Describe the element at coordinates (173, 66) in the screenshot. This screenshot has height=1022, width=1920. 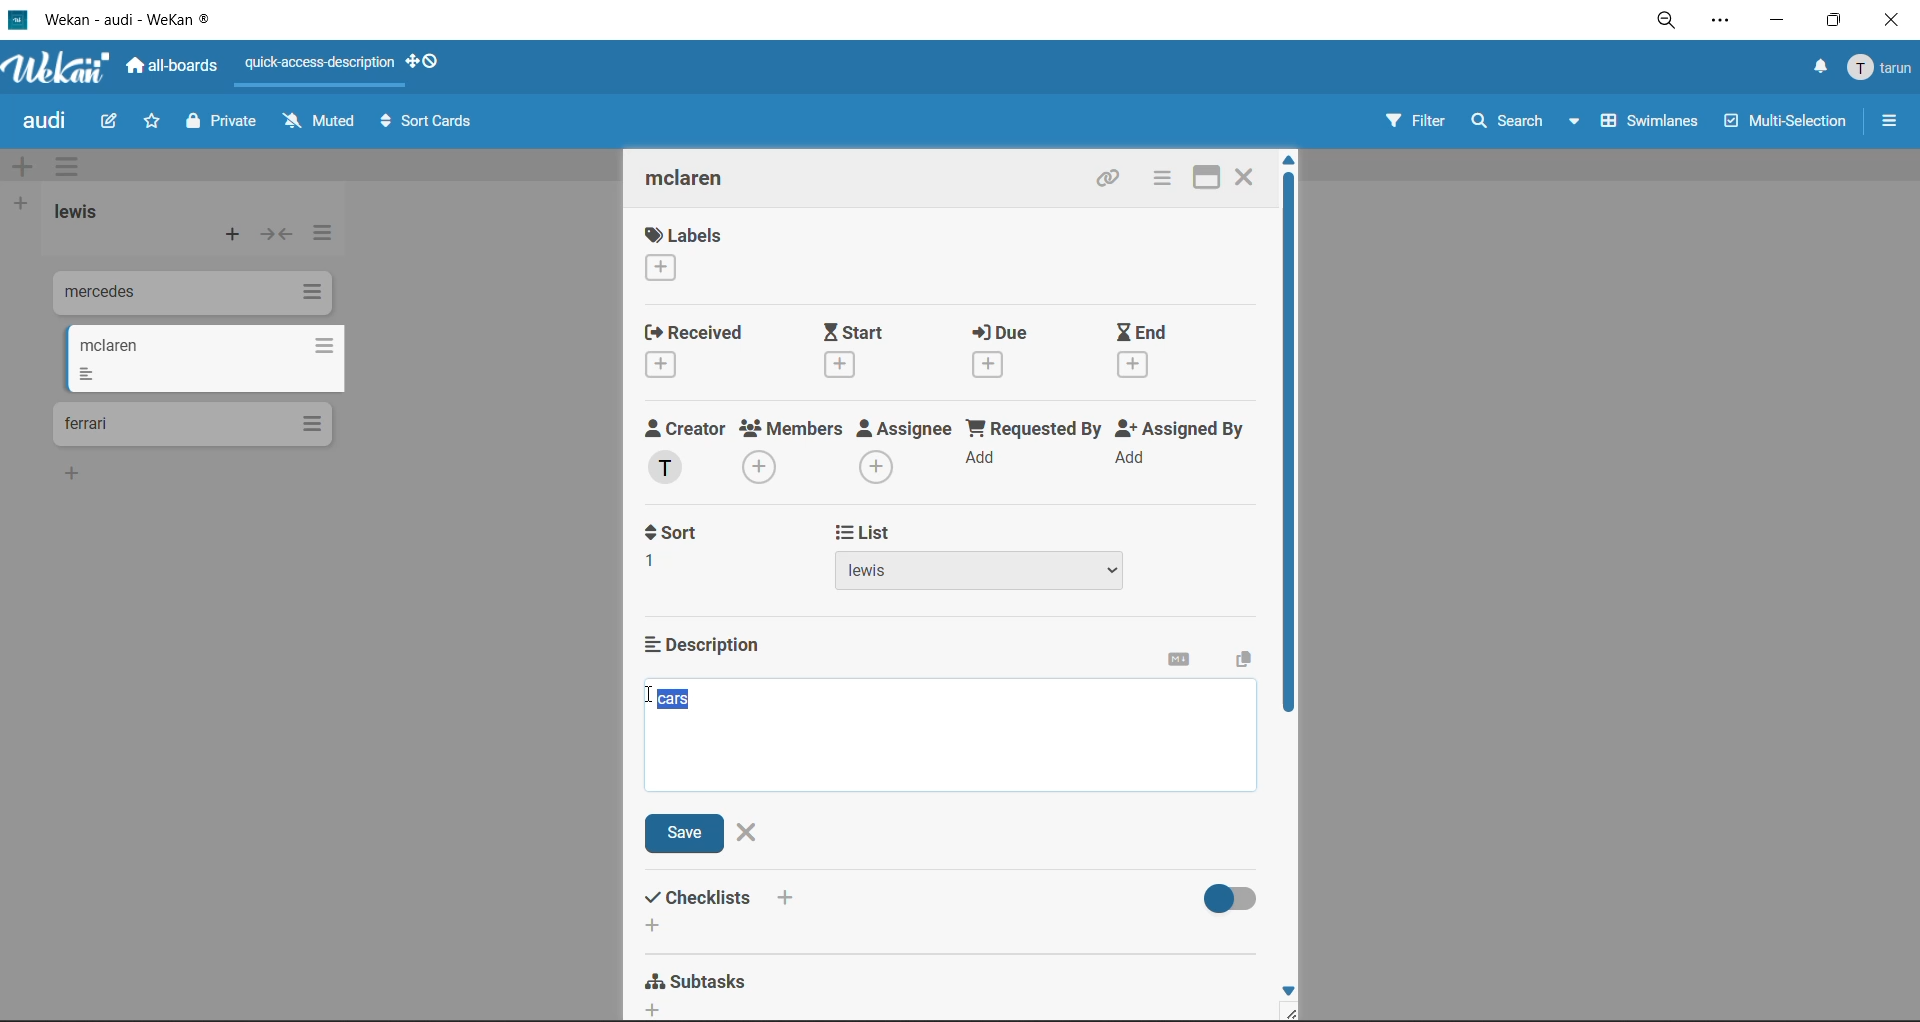
I see `all boards` at that location.